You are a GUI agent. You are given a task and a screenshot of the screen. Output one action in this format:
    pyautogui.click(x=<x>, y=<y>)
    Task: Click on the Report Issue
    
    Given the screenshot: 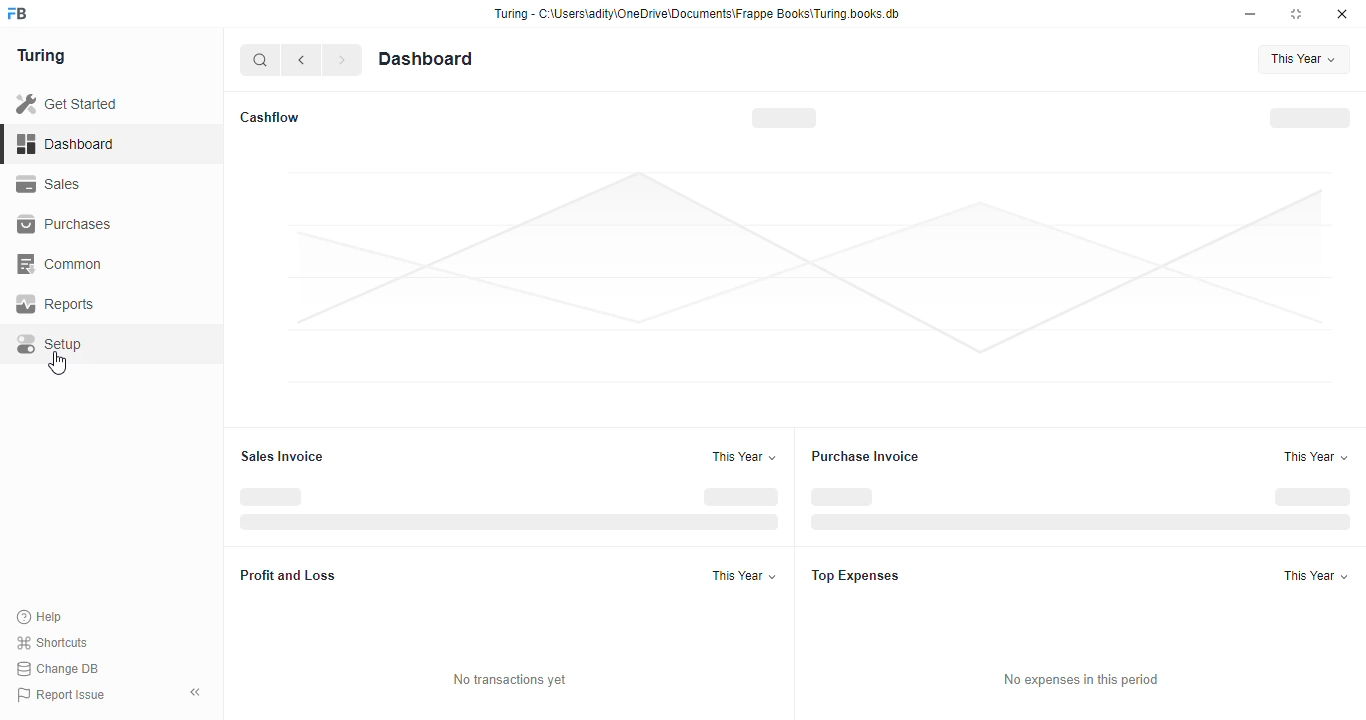 What is the action you would take?
    pyautogui.click(x=63, y=695)
    